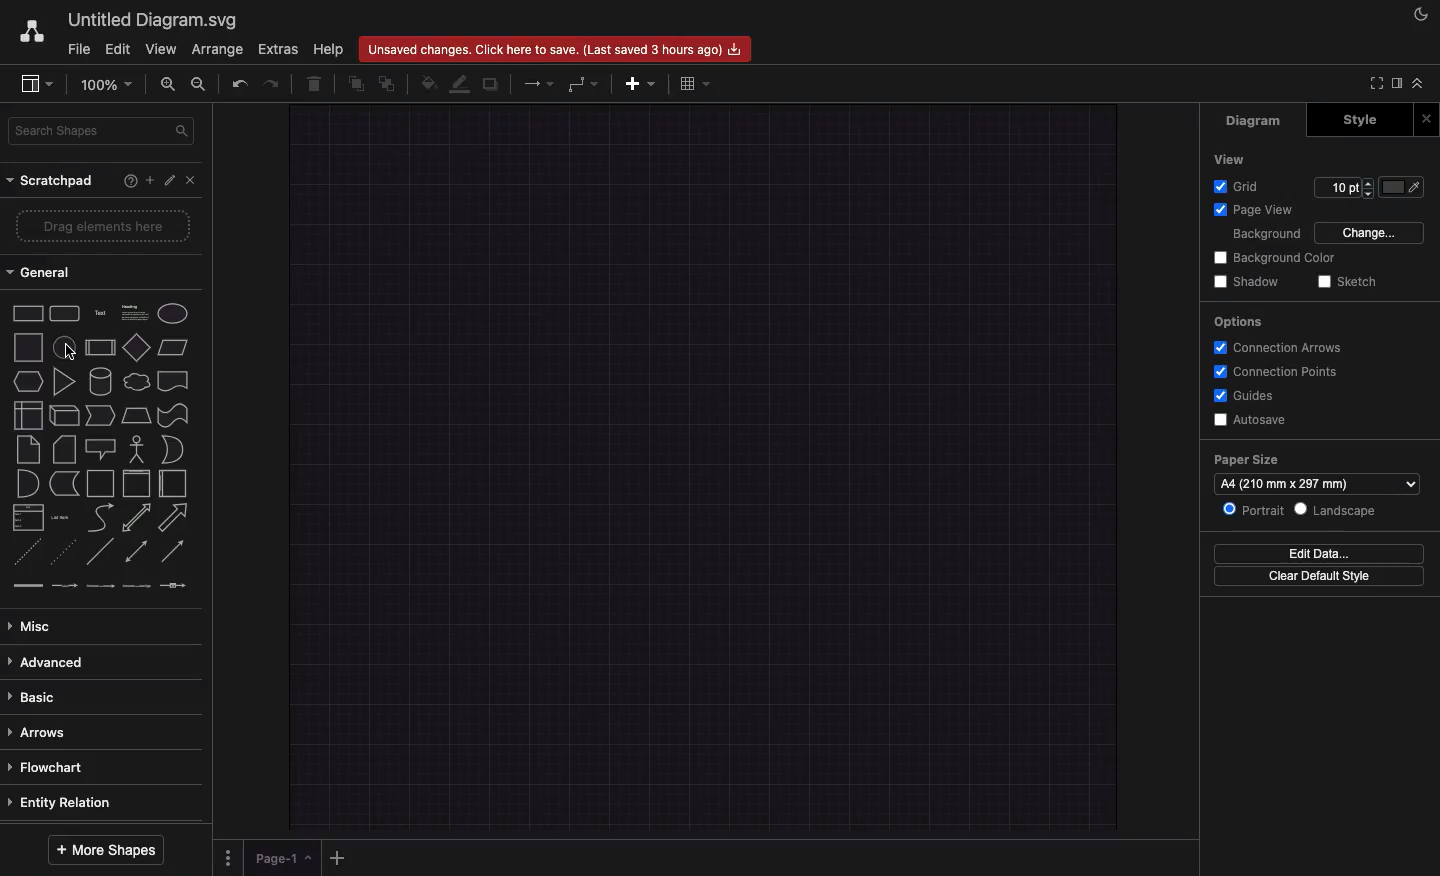  I want to click on Search shapes, so click(105, 132).